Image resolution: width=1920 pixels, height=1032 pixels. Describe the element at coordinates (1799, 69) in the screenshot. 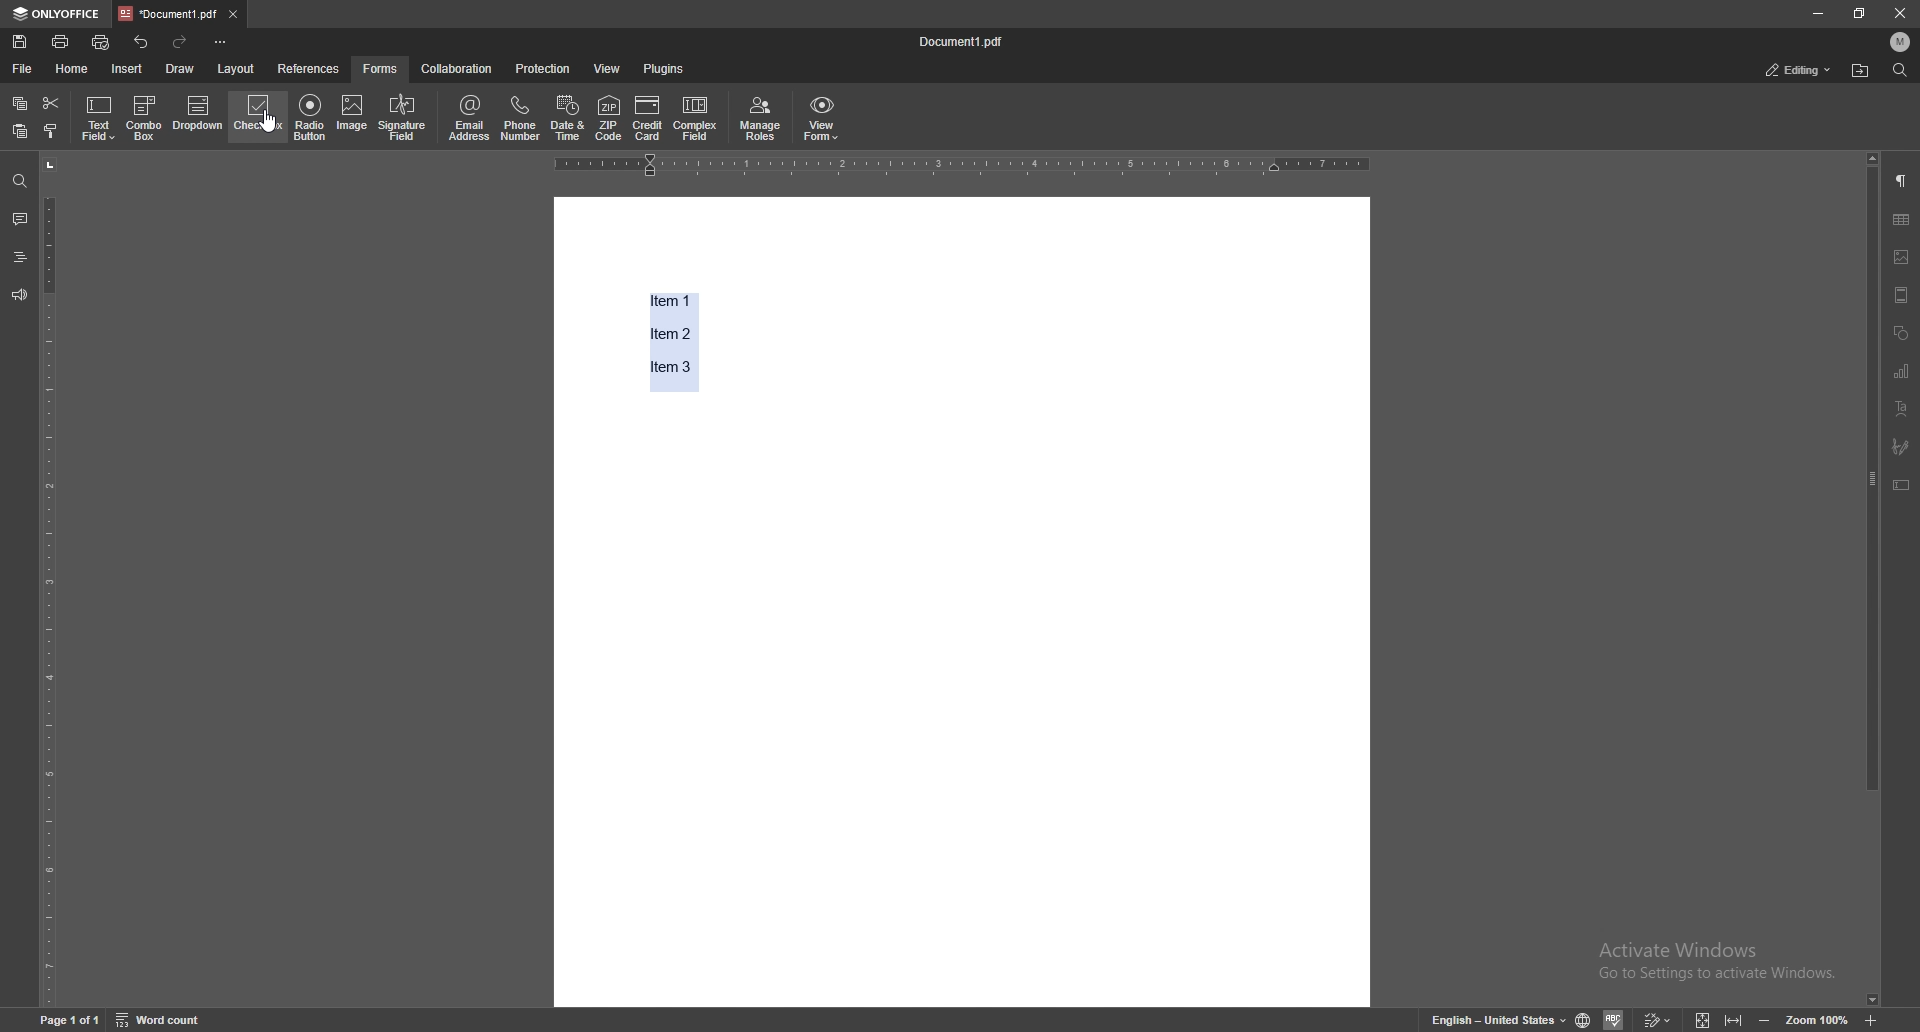

I see `status` at that location.